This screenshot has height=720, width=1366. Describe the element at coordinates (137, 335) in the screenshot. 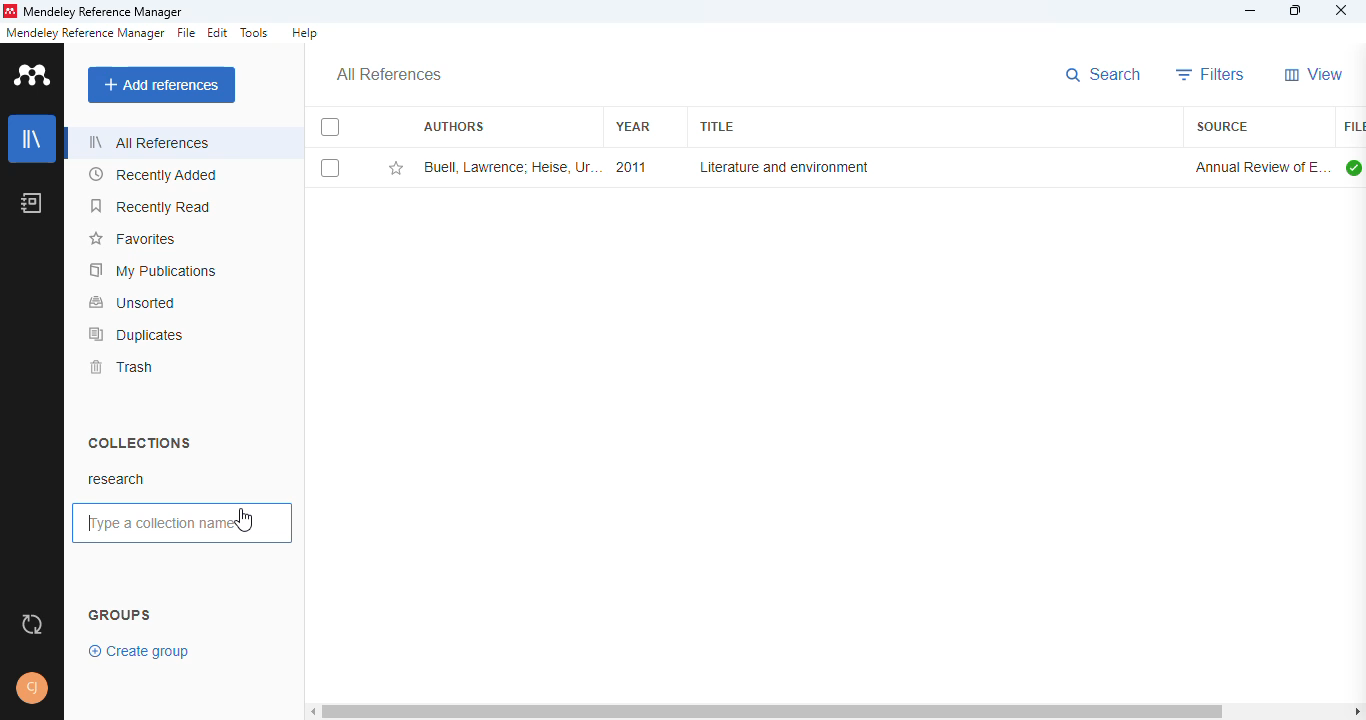

I see `duplicates` at that location.